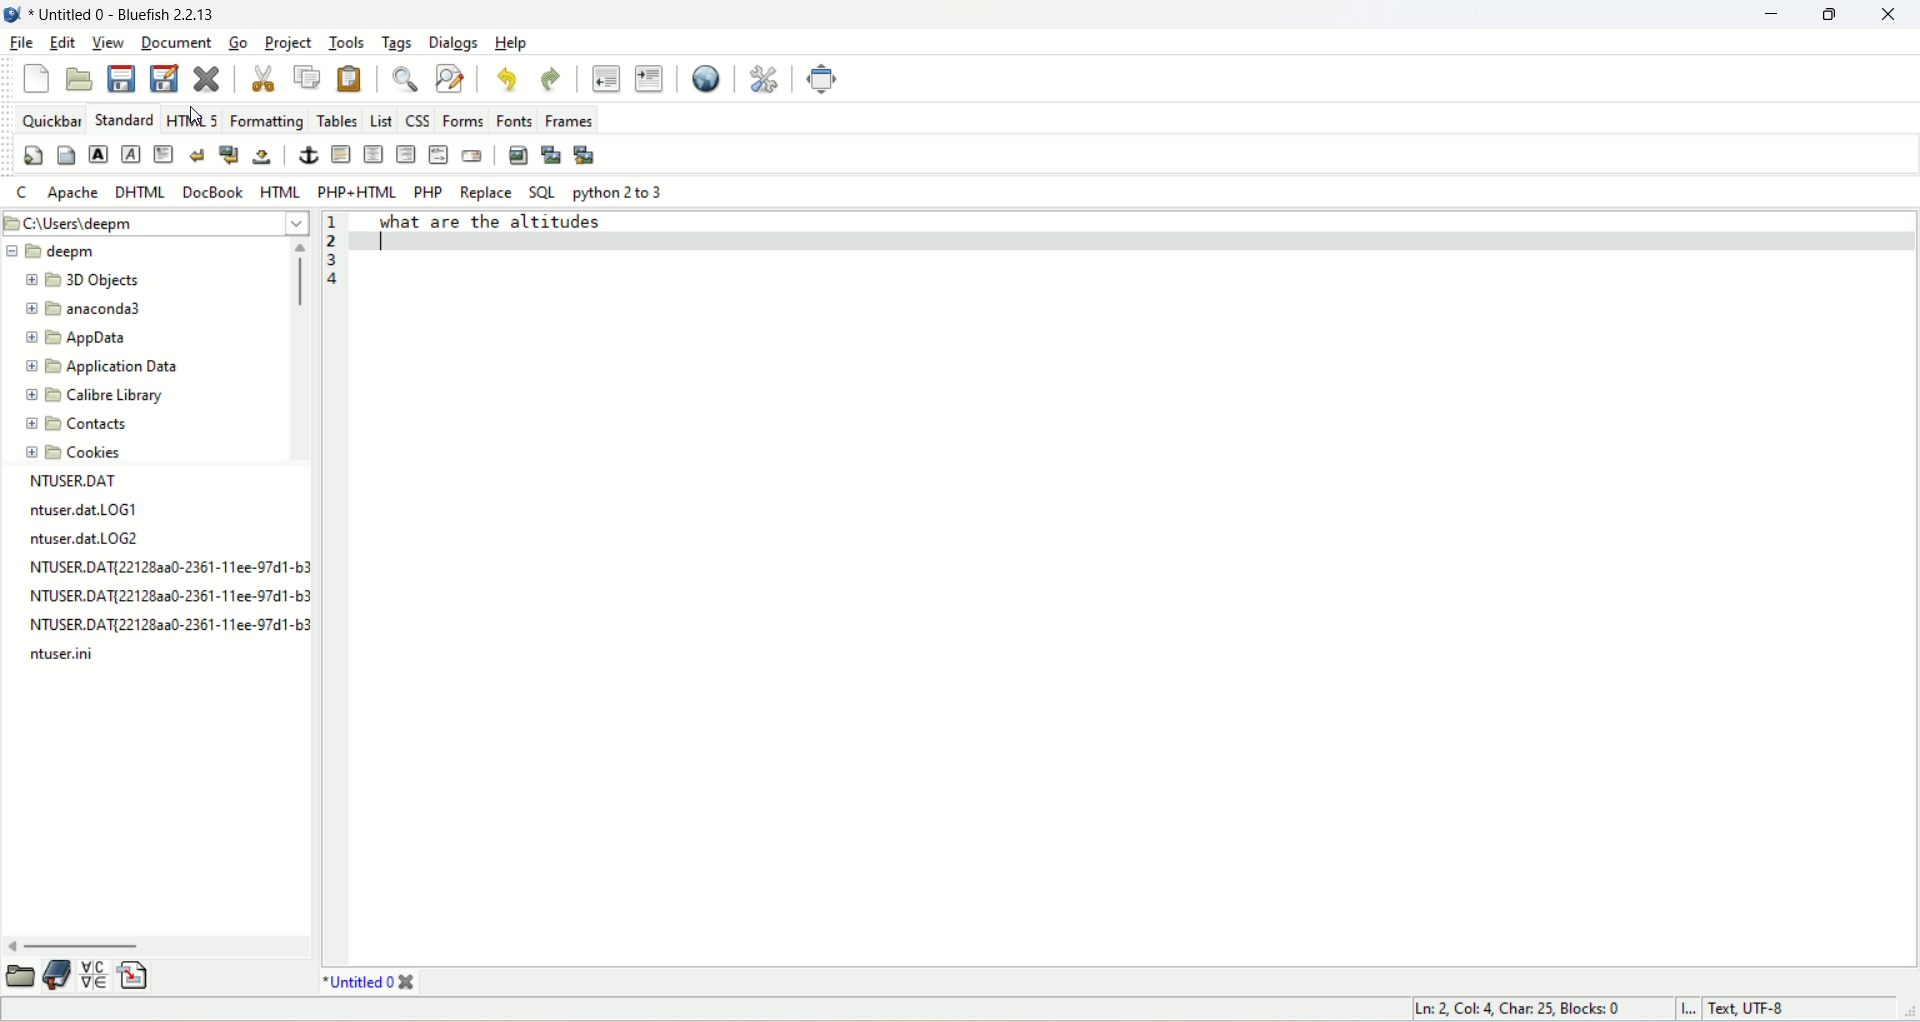 This screenshot has height=1022, width=1920. I want to click on quickbar, so click(53, 120).